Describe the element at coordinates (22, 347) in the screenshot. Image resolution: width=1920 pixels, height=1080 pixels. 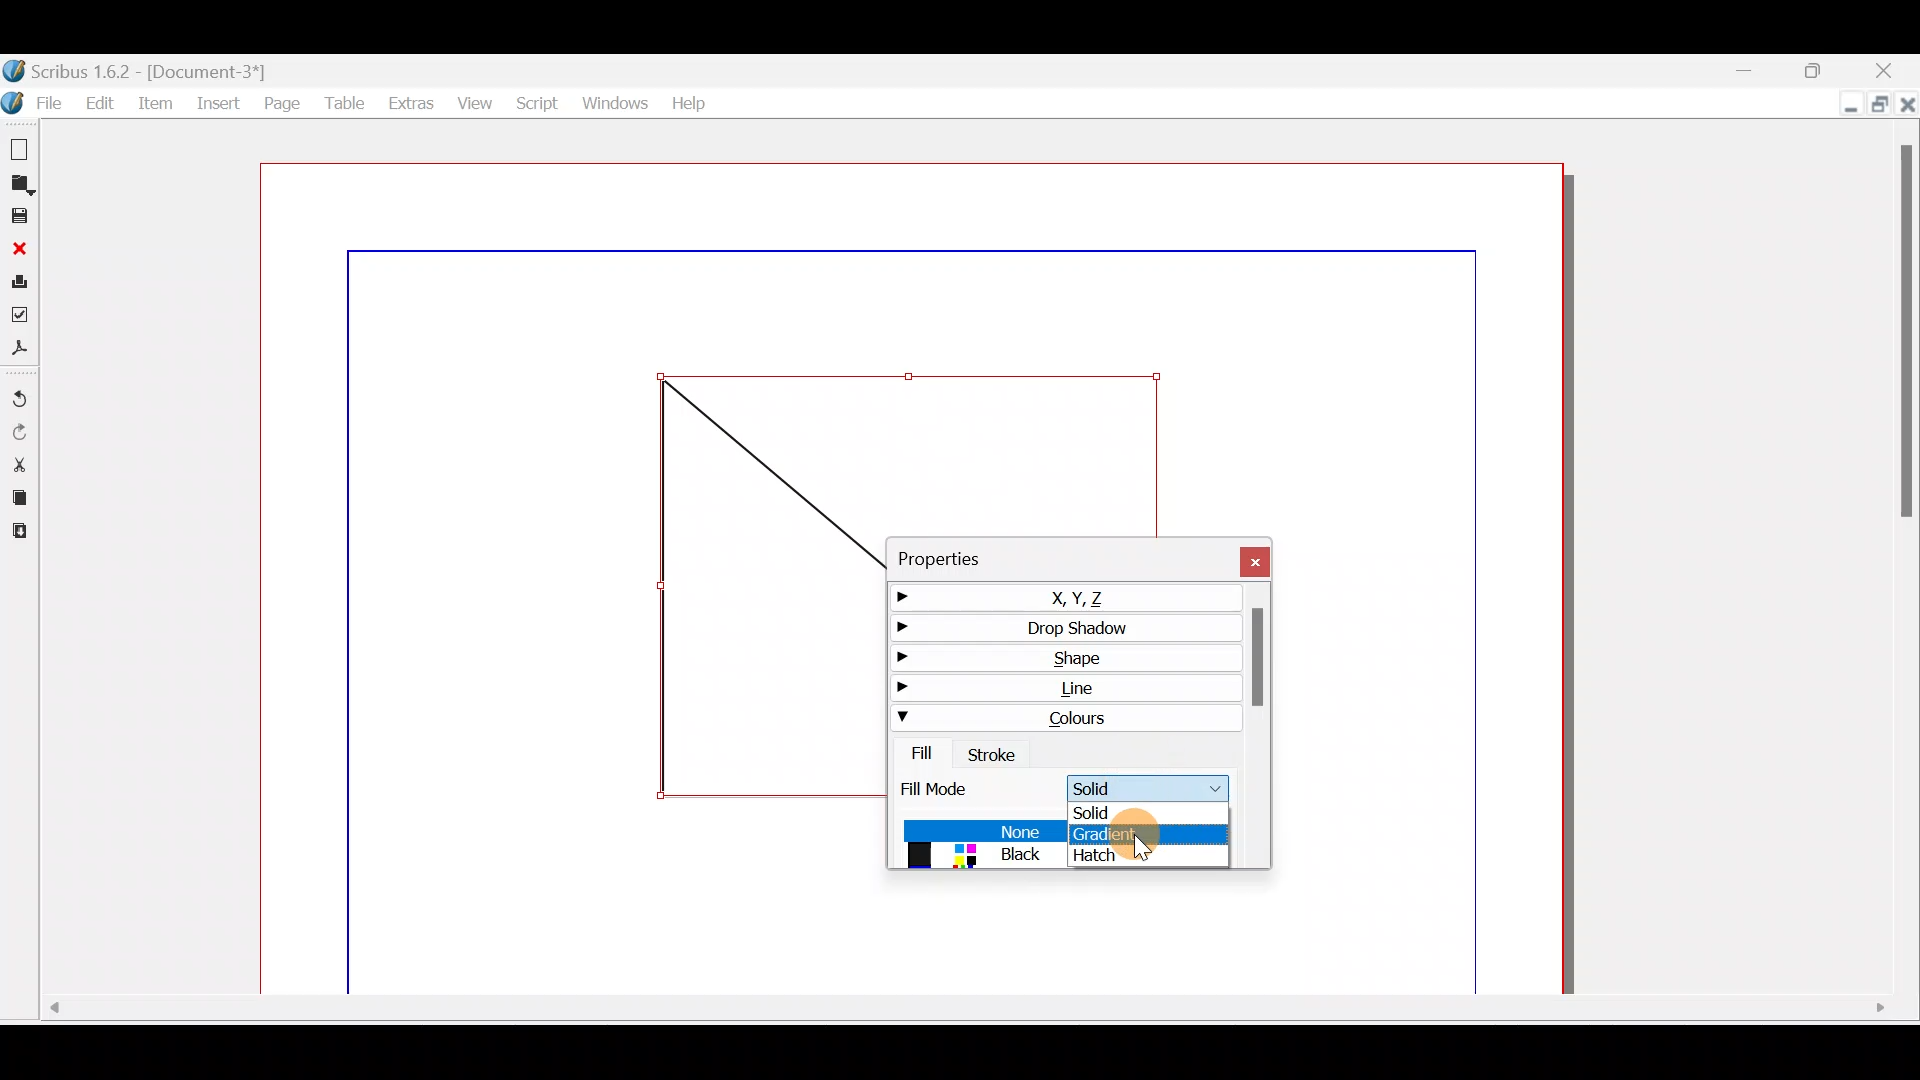
I see `Save as PDF` at that location.